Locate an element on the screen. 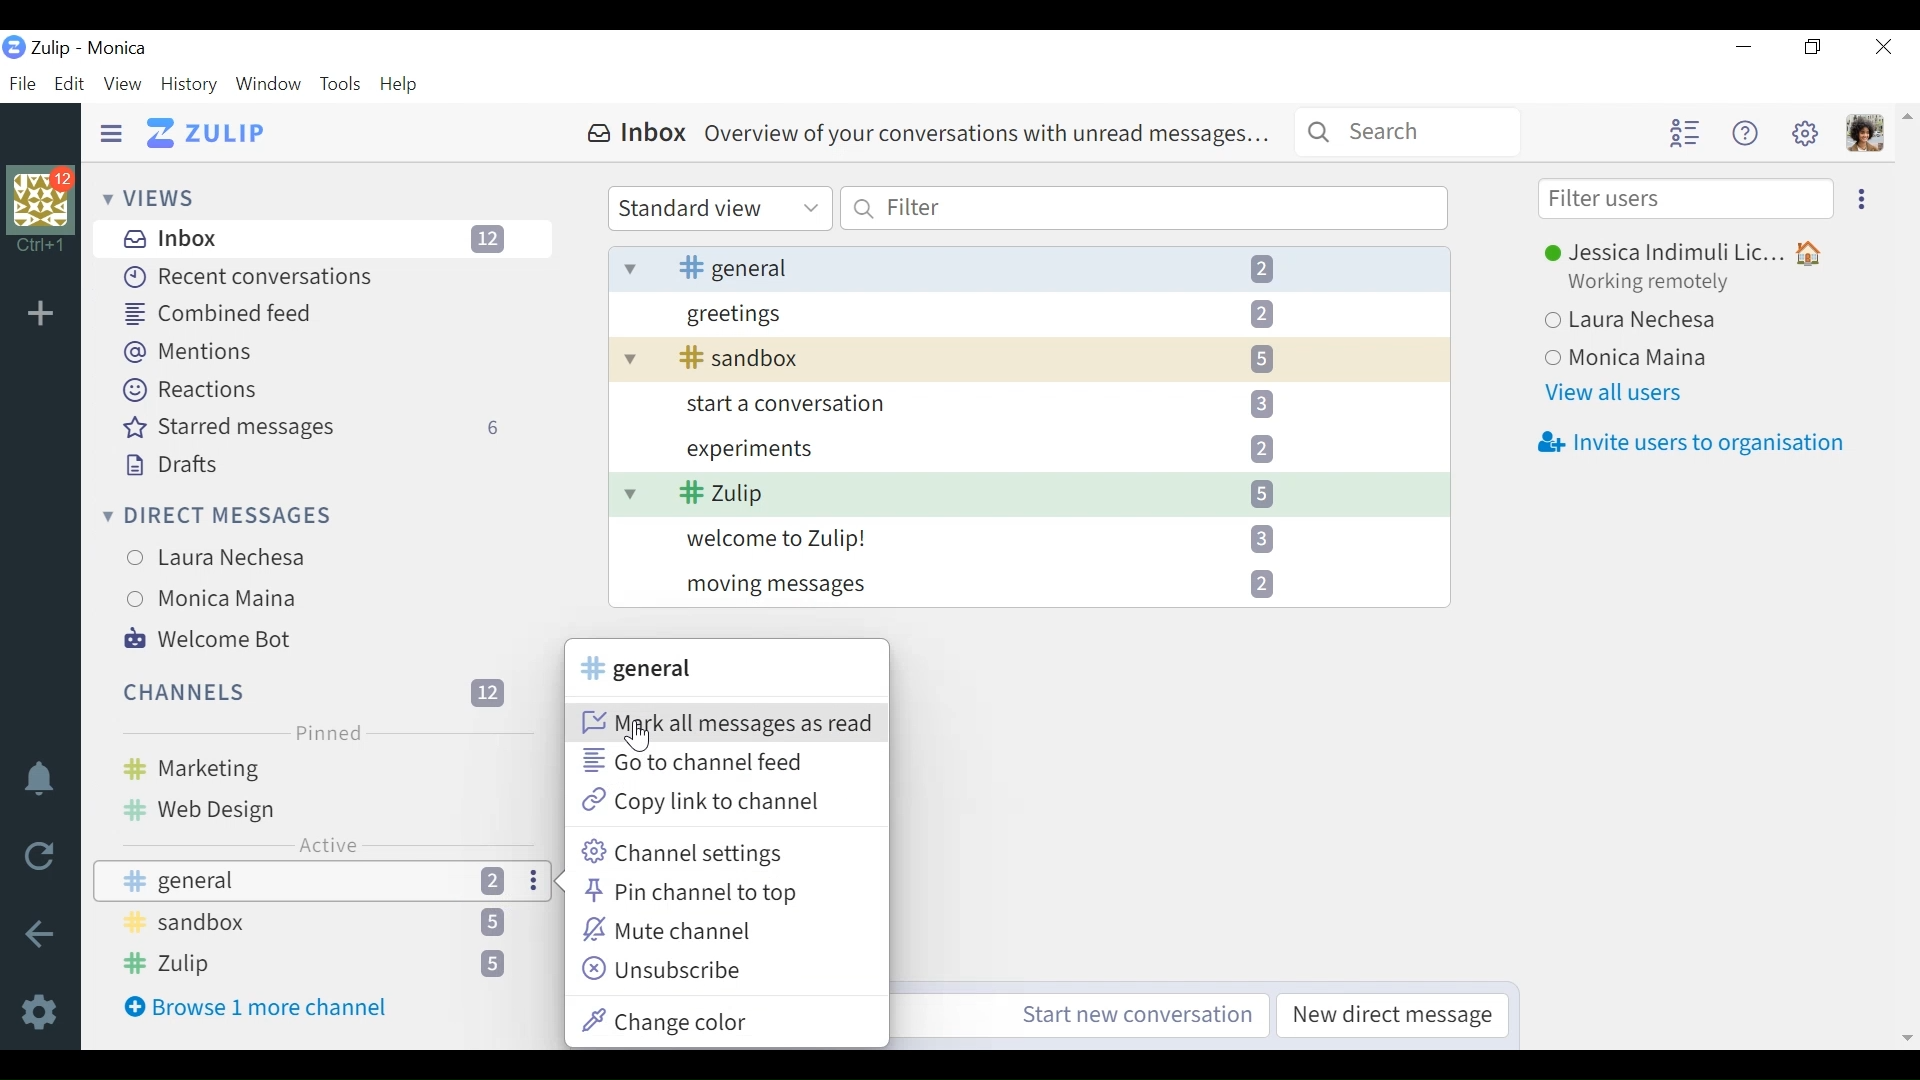  Zulip is located at coordinates (208, 134).